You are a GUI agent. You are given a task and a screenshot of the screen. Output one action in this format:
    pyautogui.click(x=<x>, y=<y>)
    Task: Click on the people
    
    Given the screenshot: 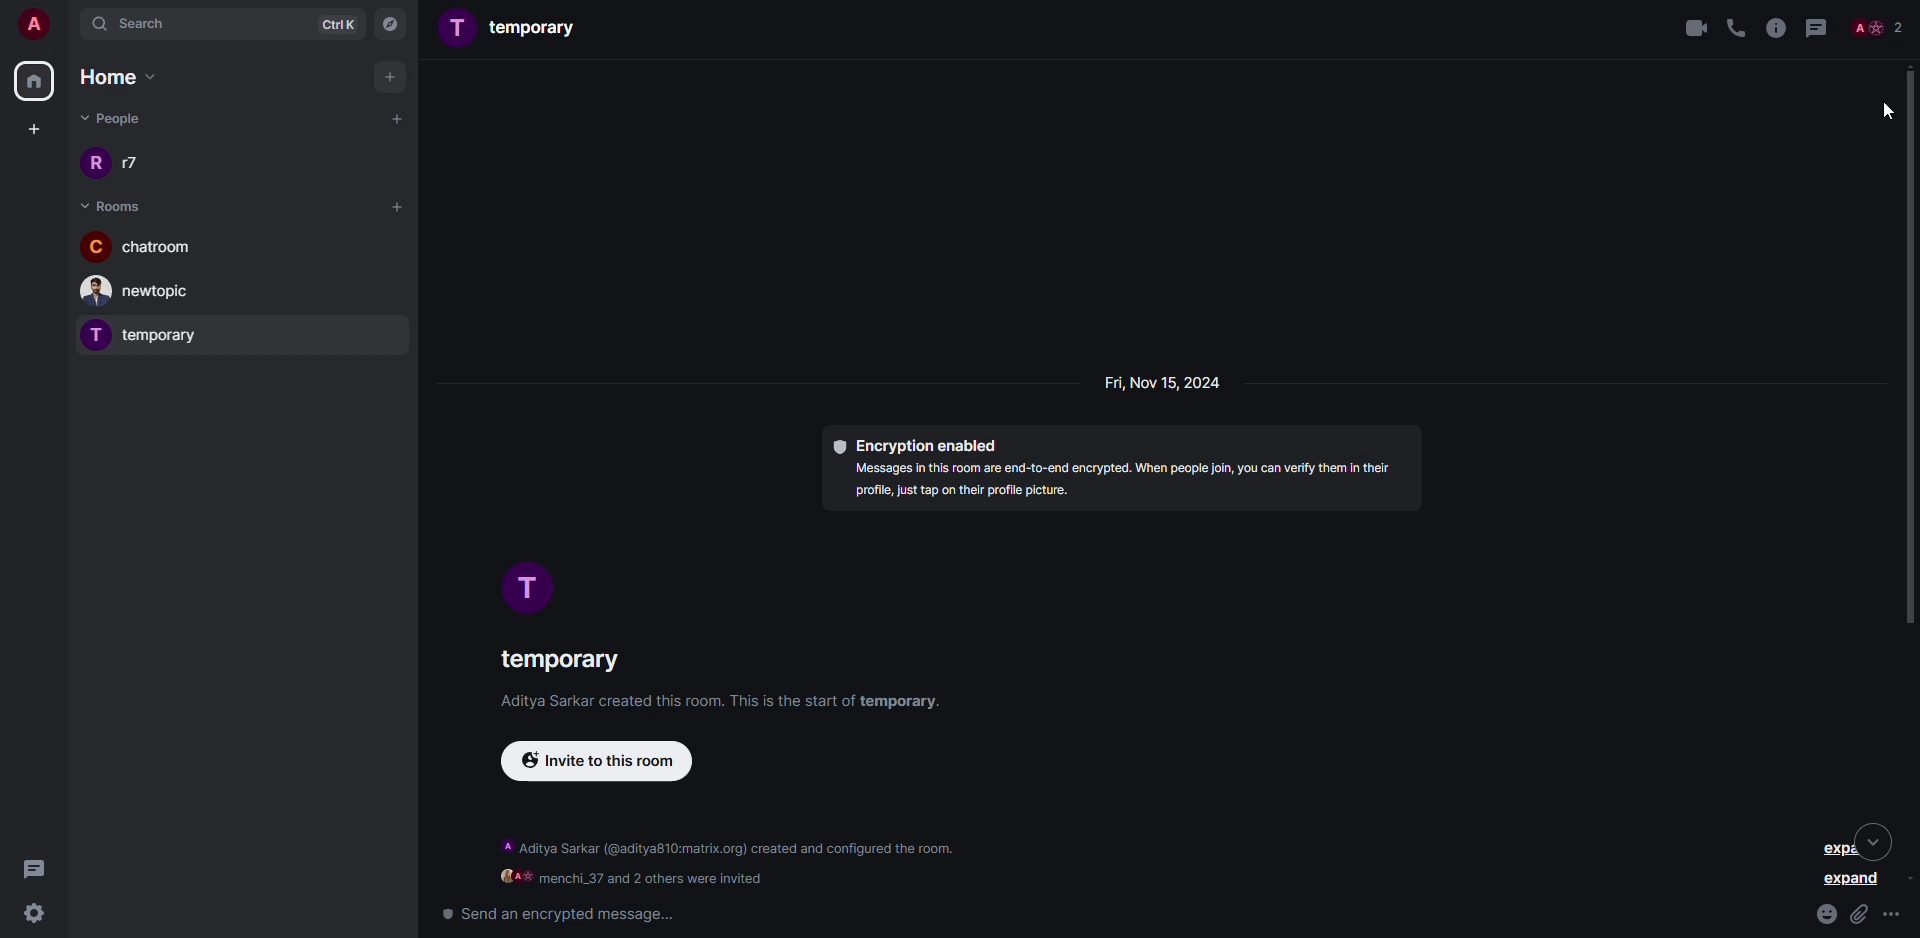 What is the action you would take?
    pyautogui.click(x=1878, y=26)
    